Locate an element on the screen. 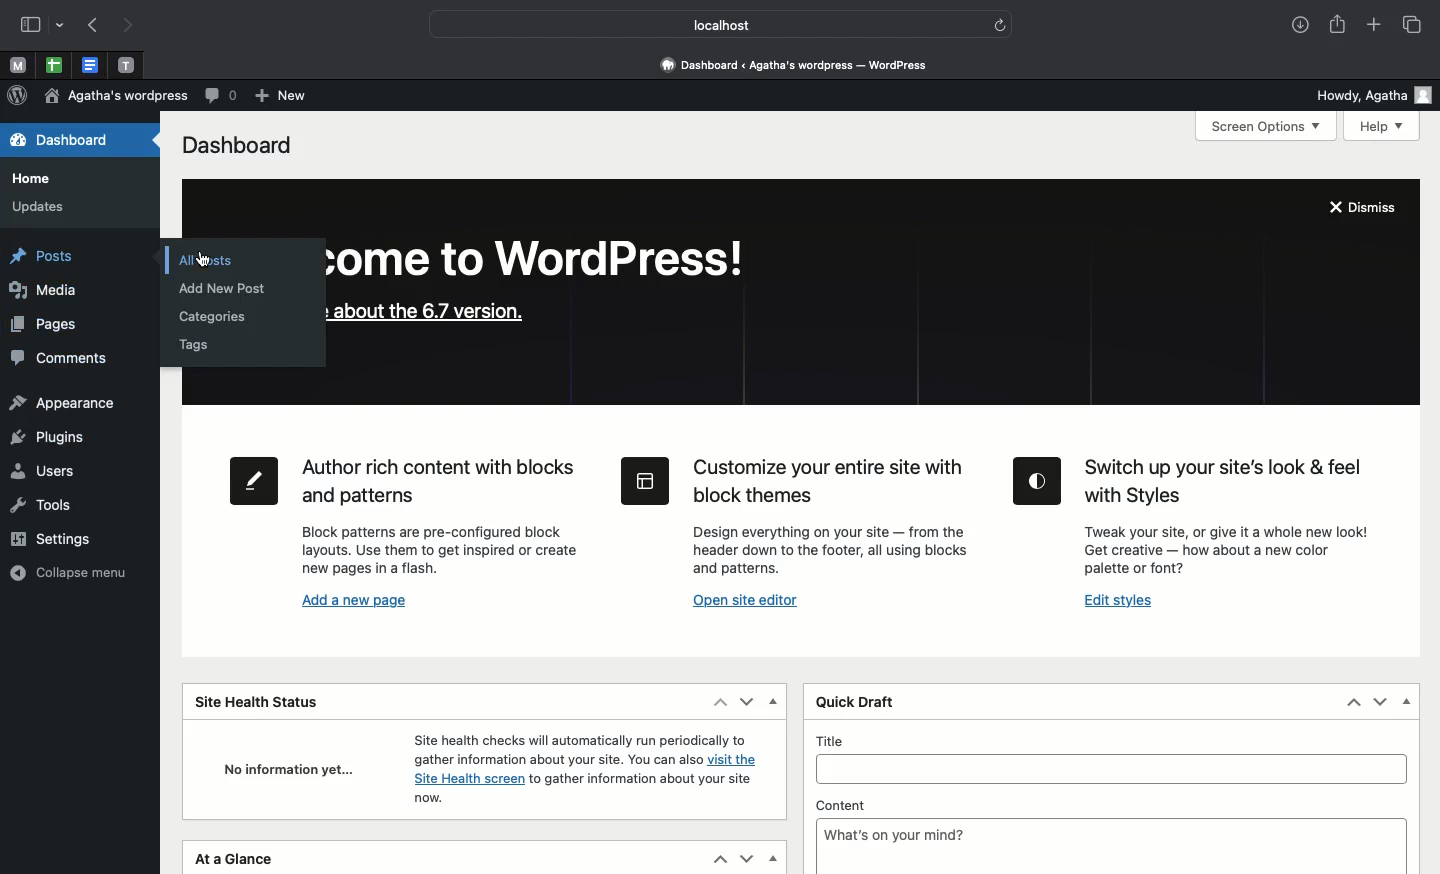 This screenshot has width=1440, height=874. about 6.7 version. is located at coordinates (426, 315).